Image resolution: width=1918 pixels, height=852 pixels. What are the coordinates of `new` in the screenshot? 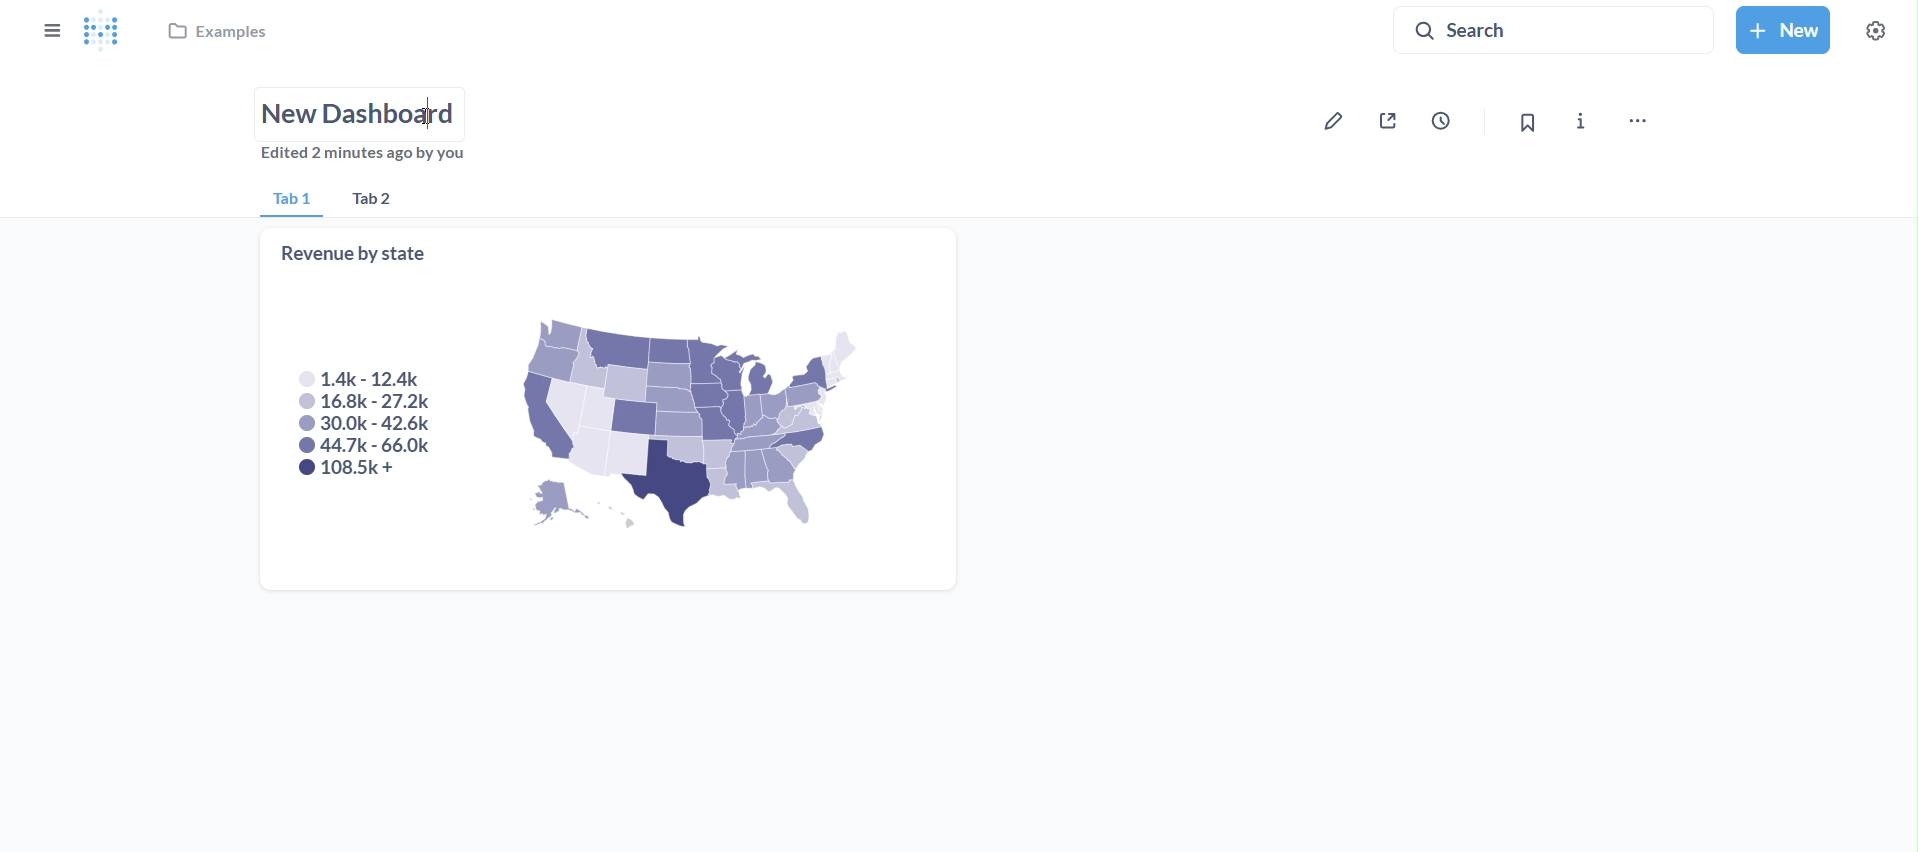 It's located at (1781, 27).